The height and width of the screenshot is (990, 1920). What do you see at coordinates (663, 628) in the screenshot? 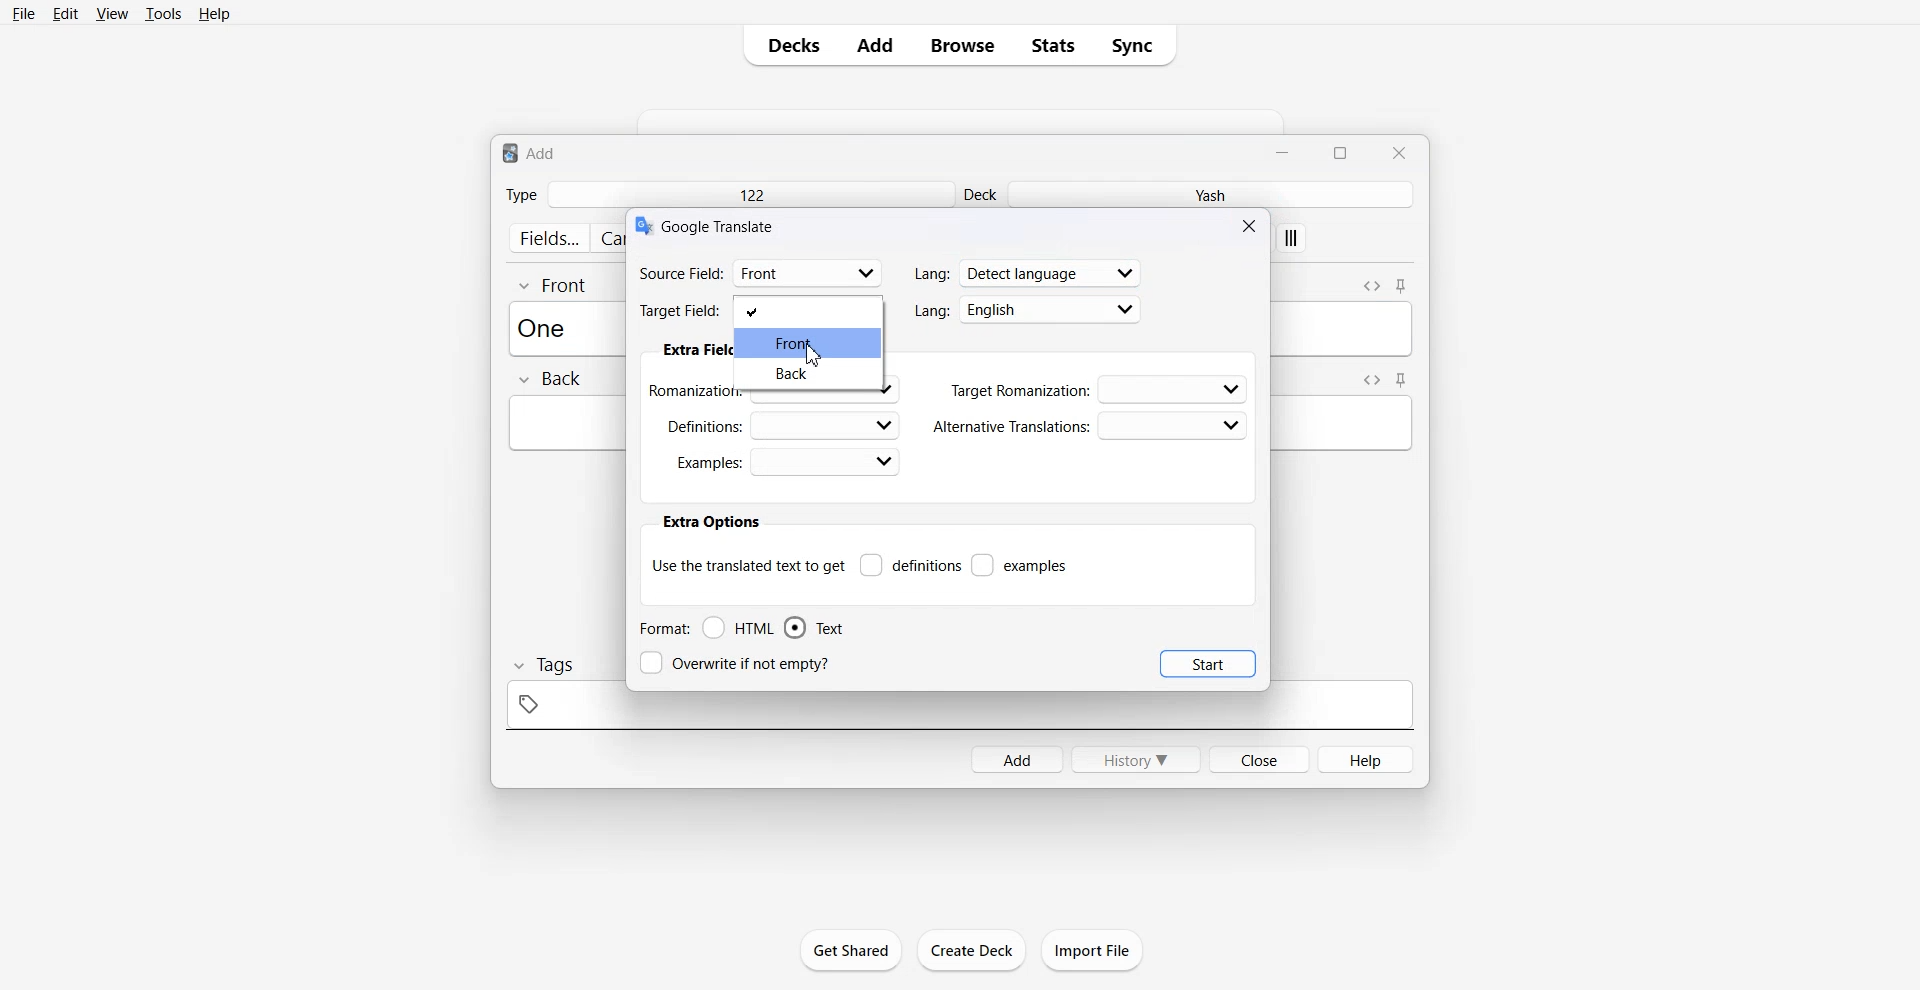
I see `Format` at bounding box center [663, 628].